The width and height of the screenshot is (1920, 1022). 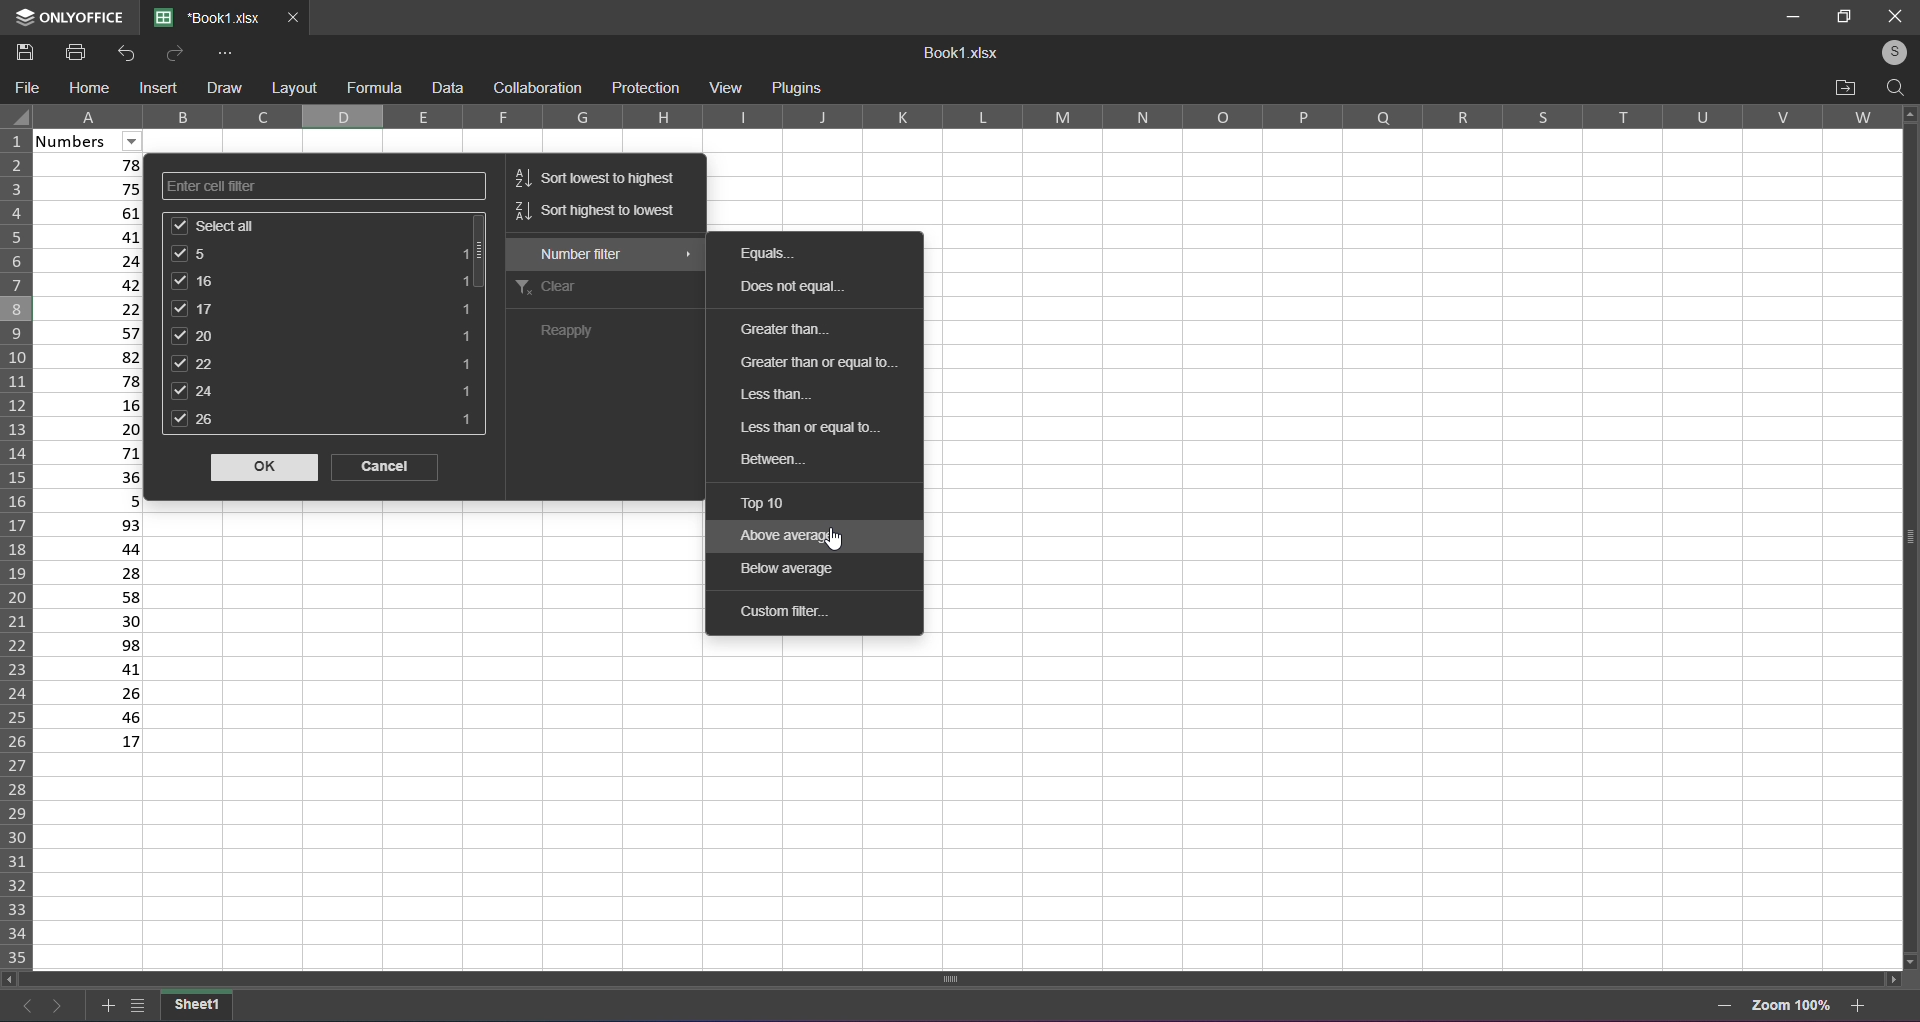 I want to click on Column Labels, so click(x=974, y=117).